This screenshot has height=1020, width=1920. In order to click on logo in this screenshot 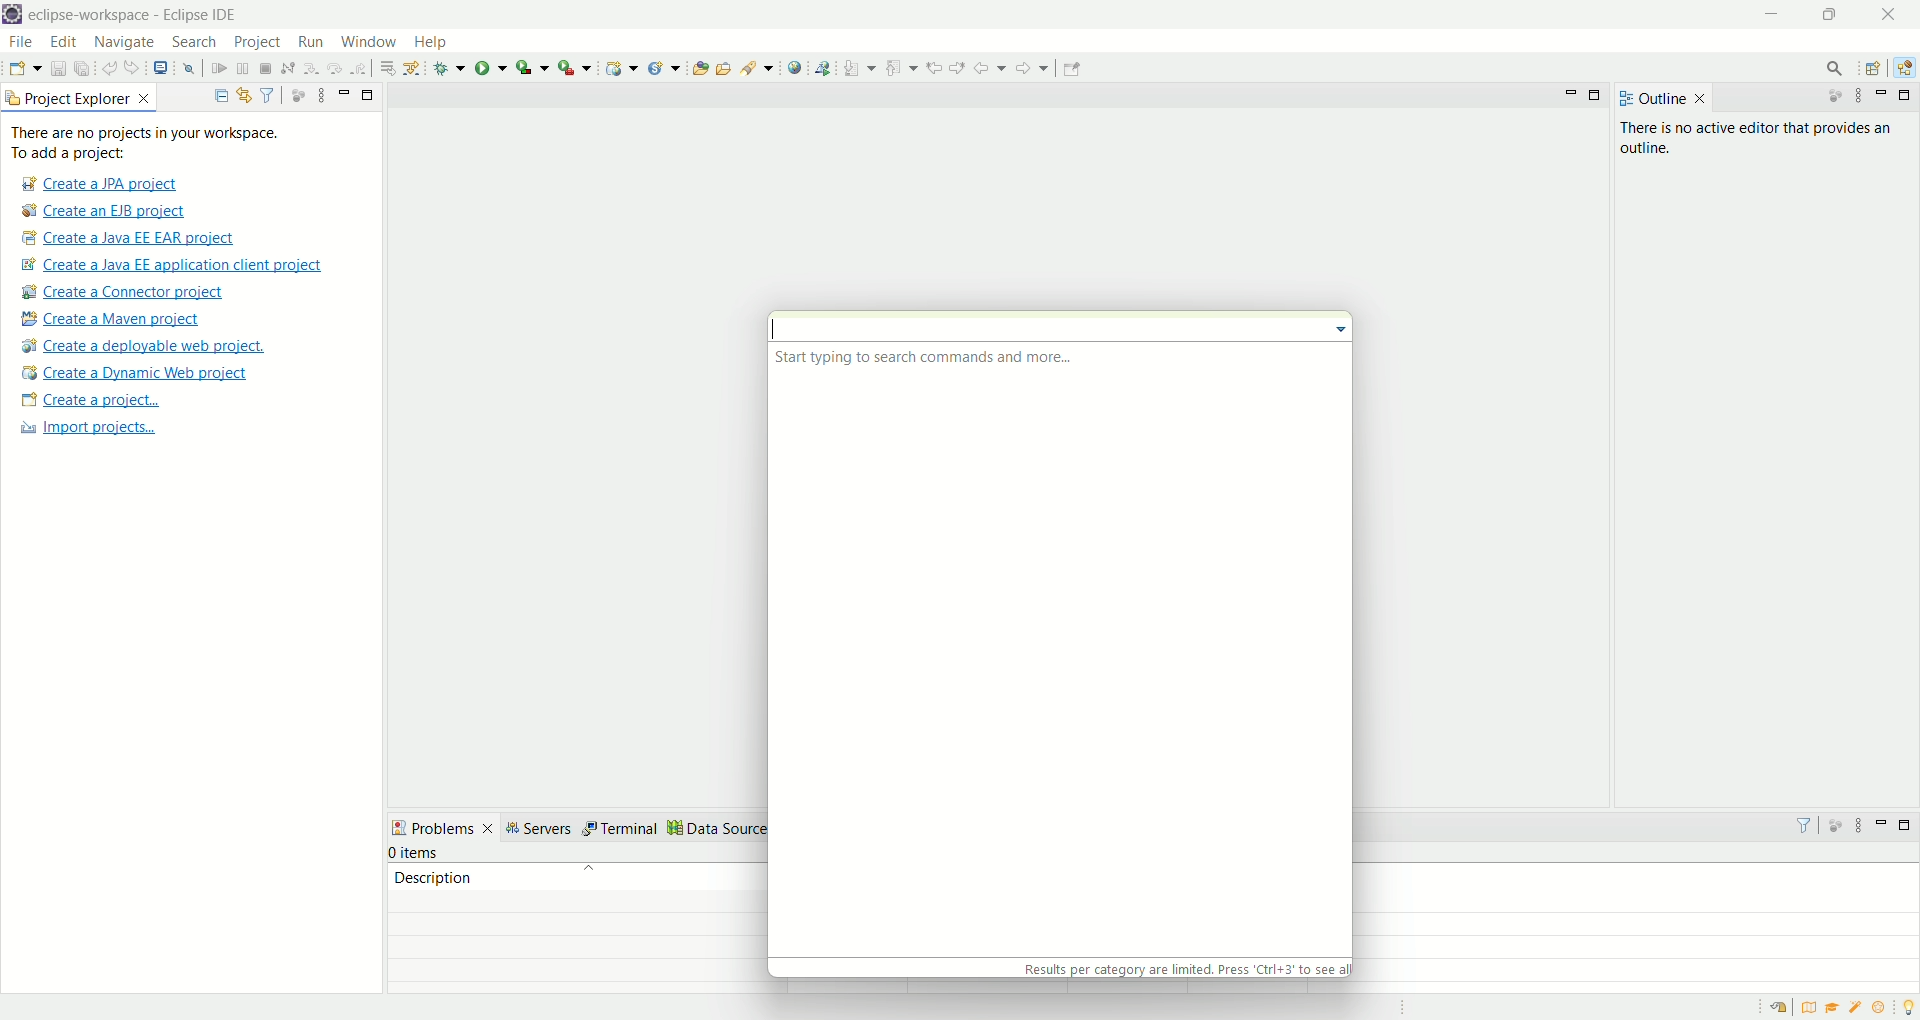, I will do `click(13, 14)`.